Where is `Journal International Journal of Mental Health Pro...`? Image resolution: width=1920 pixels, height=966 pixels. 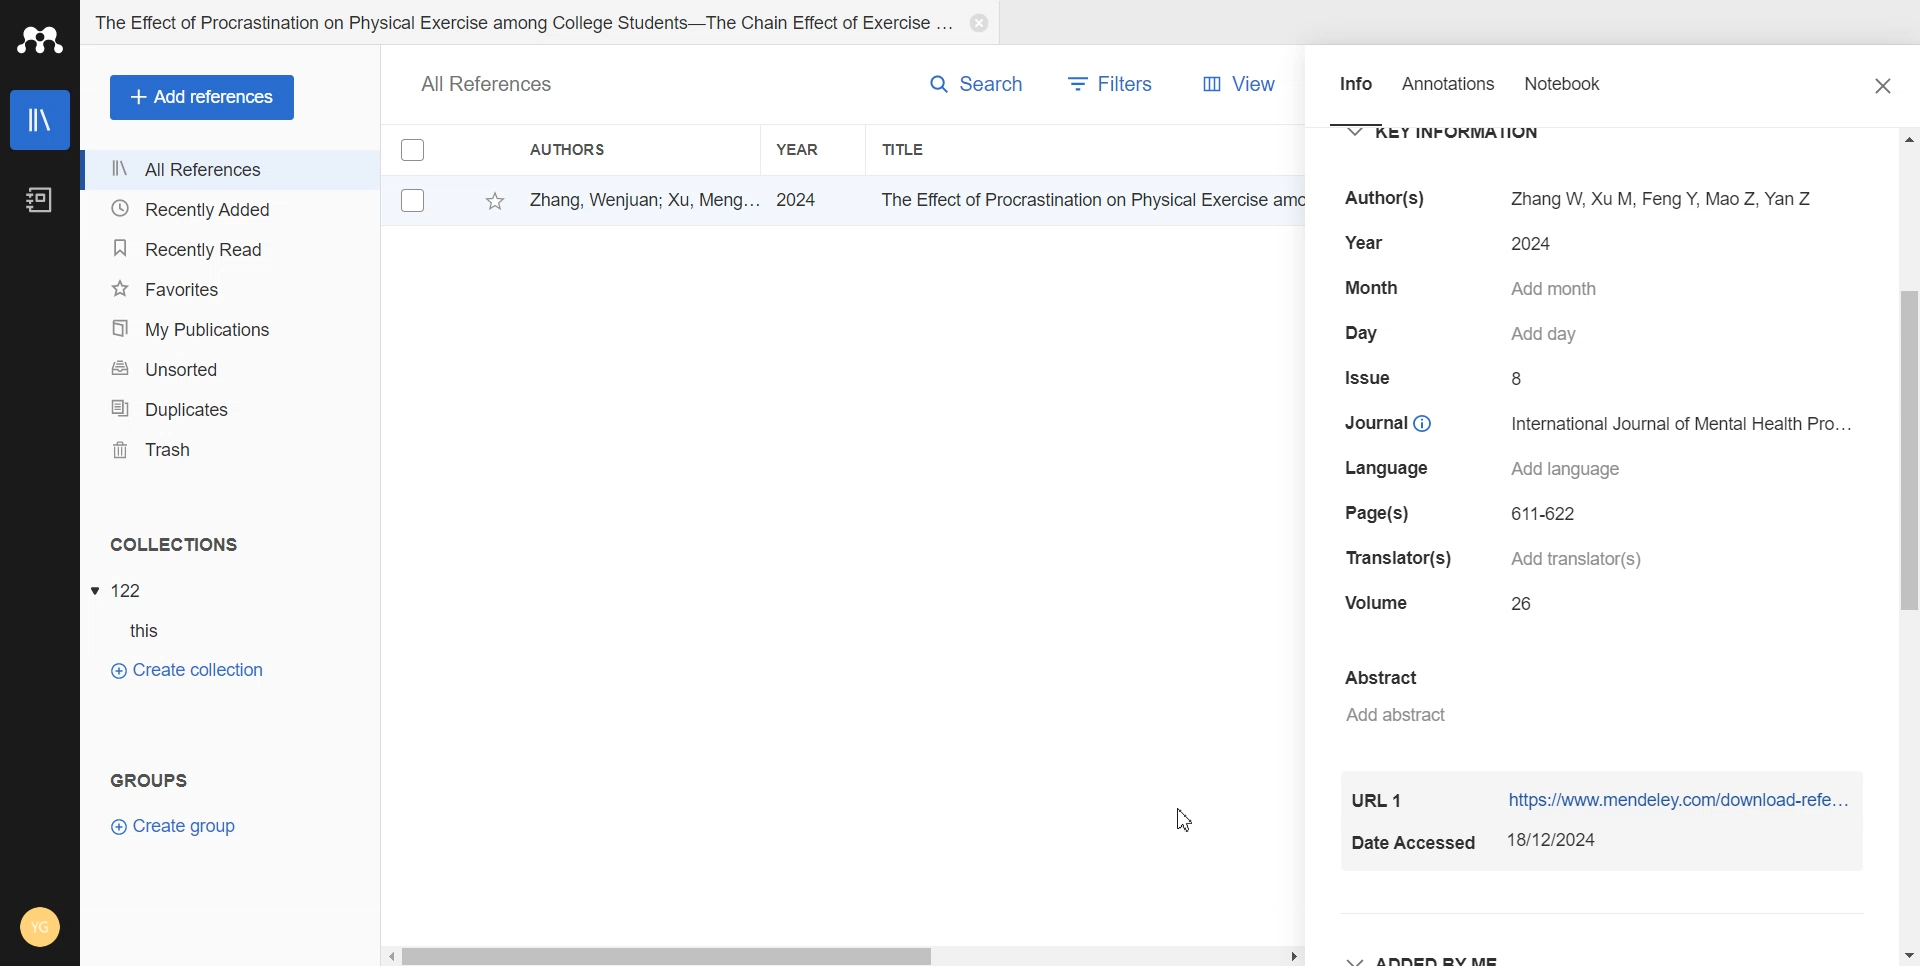 Journal International Journal of Mental Health Pro... is located at coordinates (1596, 422).